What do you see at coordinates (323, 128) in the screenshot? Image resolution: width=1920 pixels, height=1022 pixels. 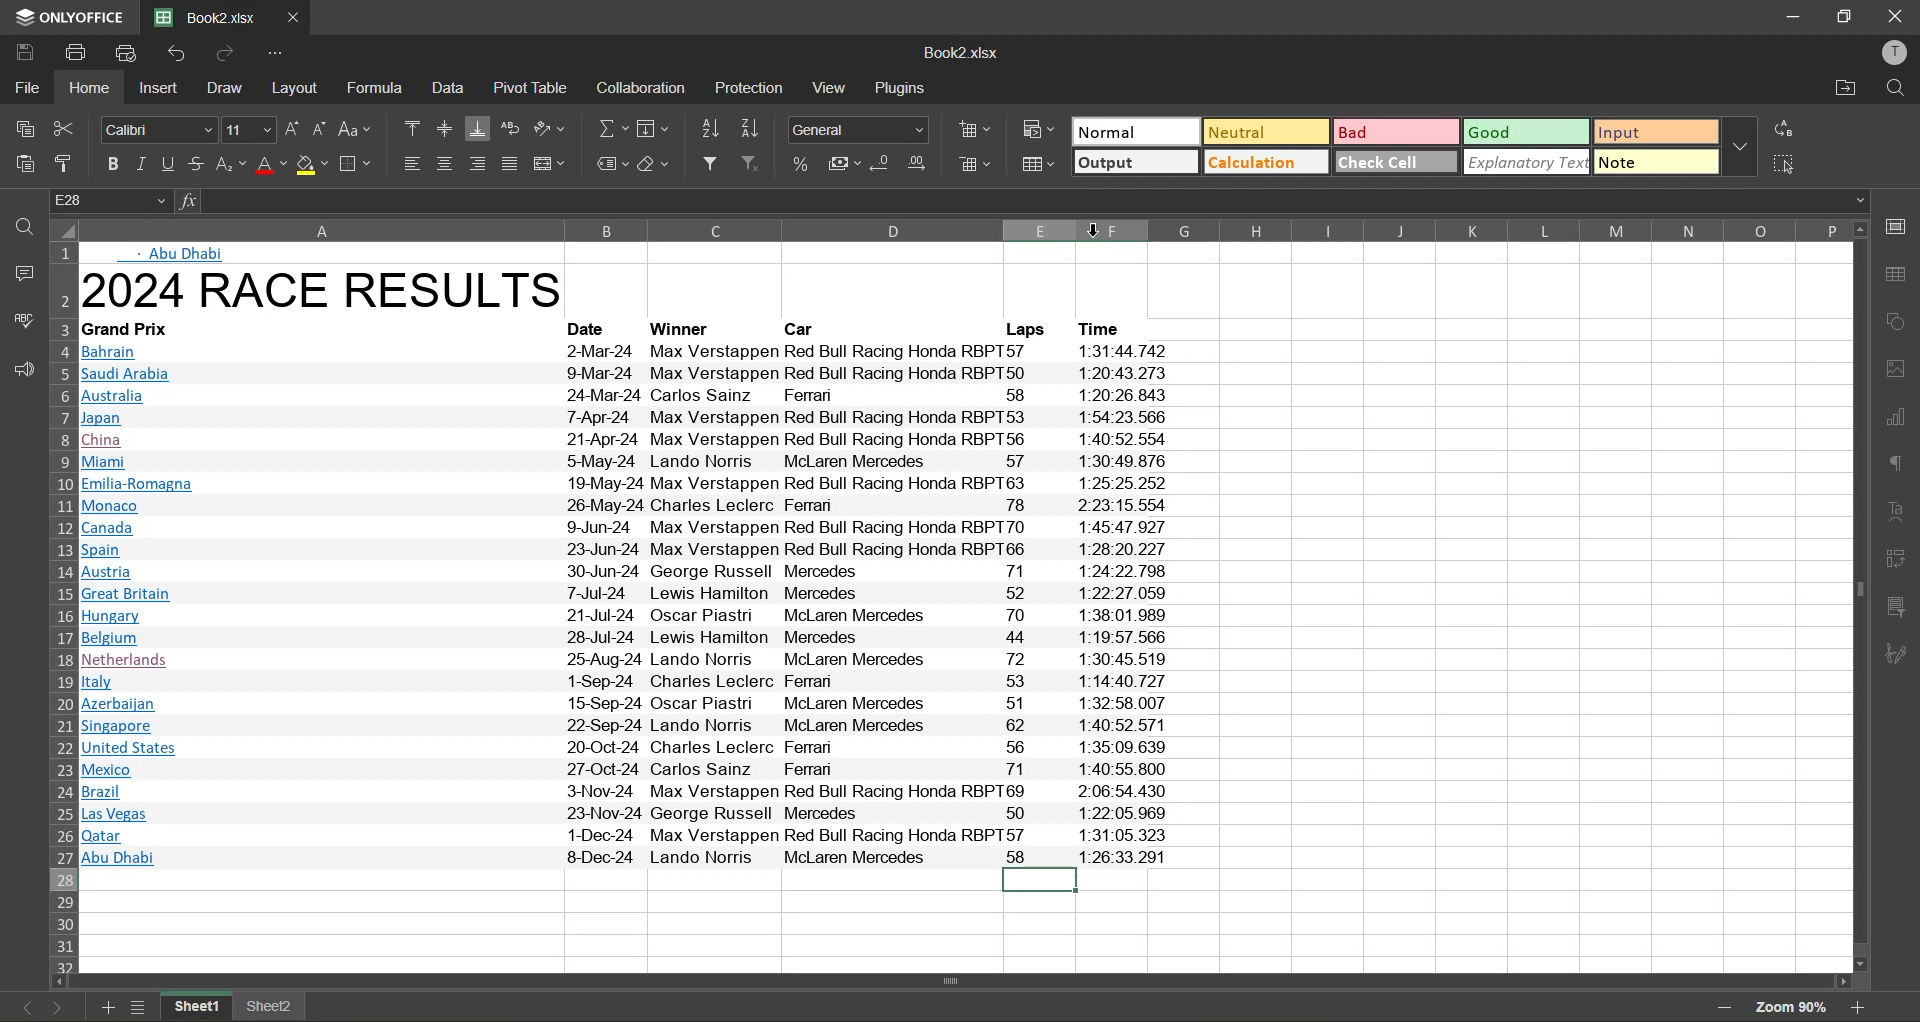 I see `decrement size` at bounding box center [323, 128].